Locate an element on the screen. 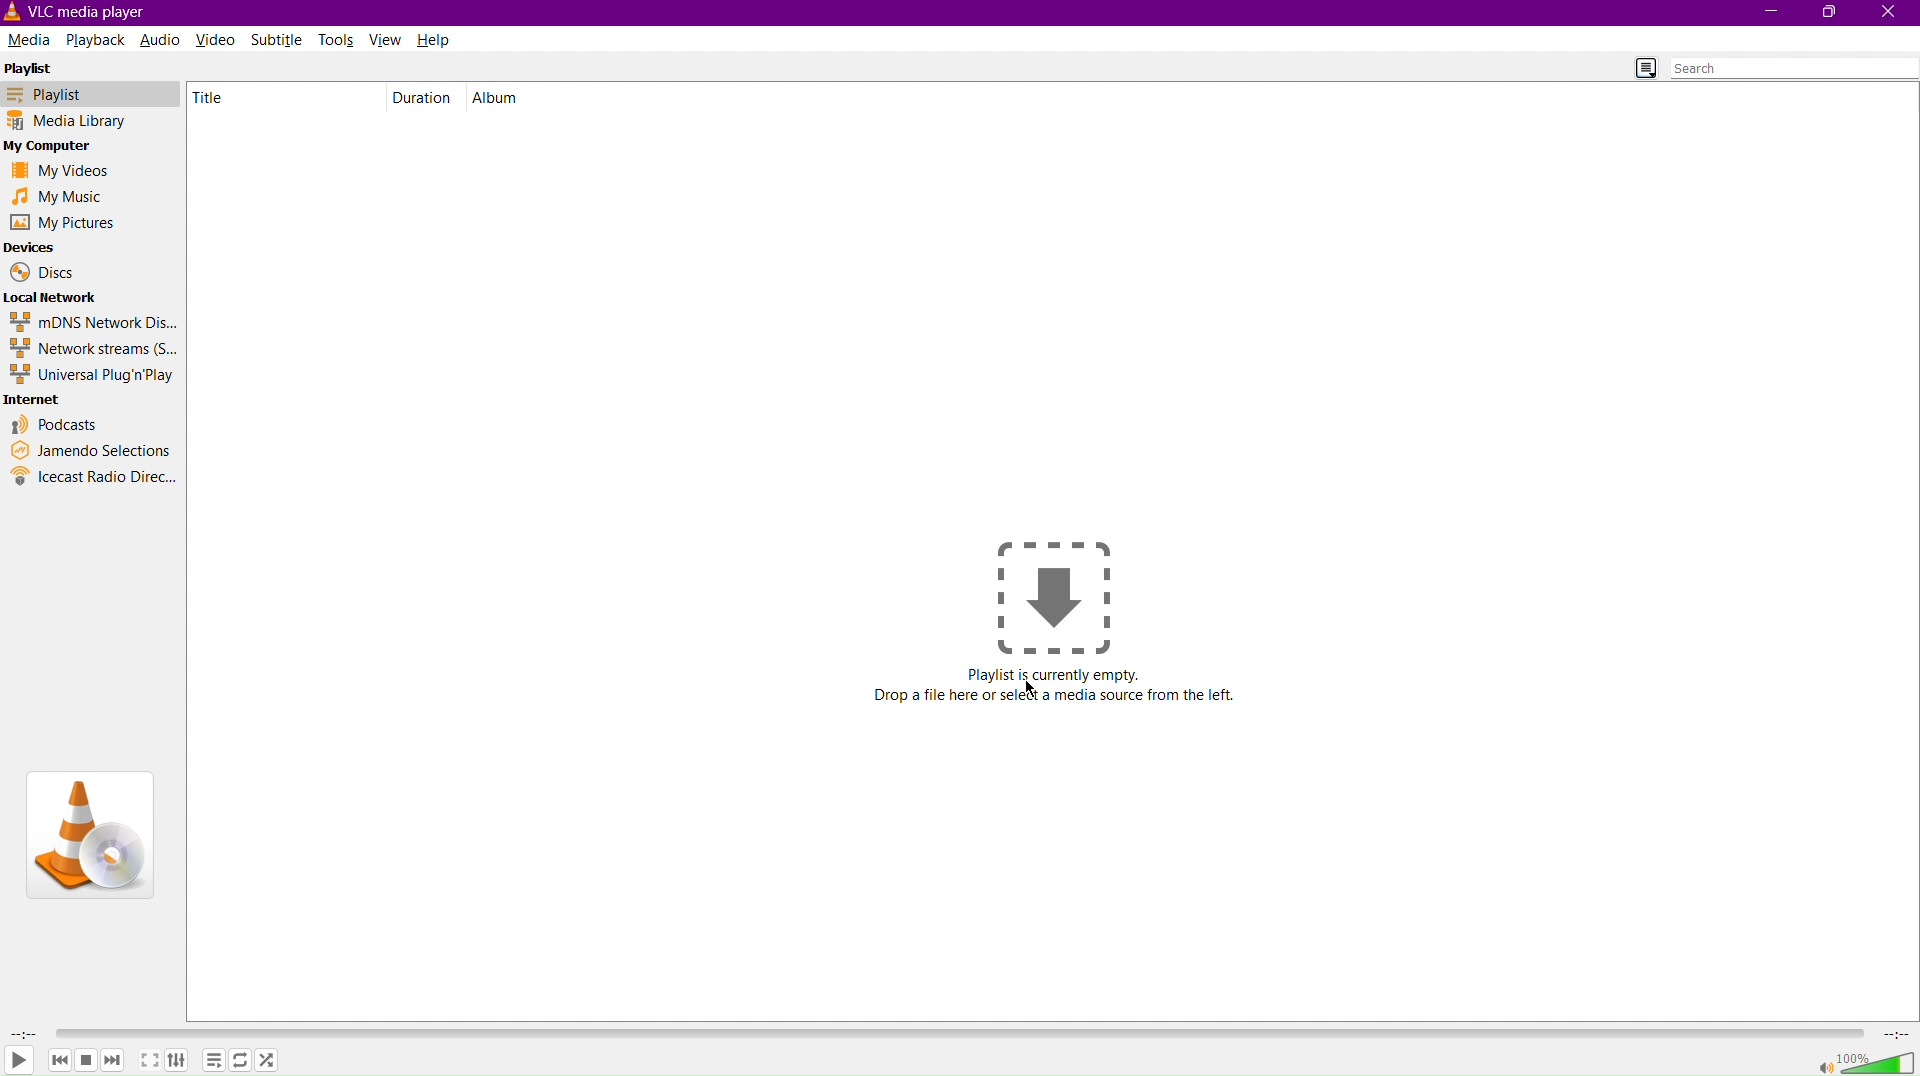  Volume is located at coordinates (1849, 1062).